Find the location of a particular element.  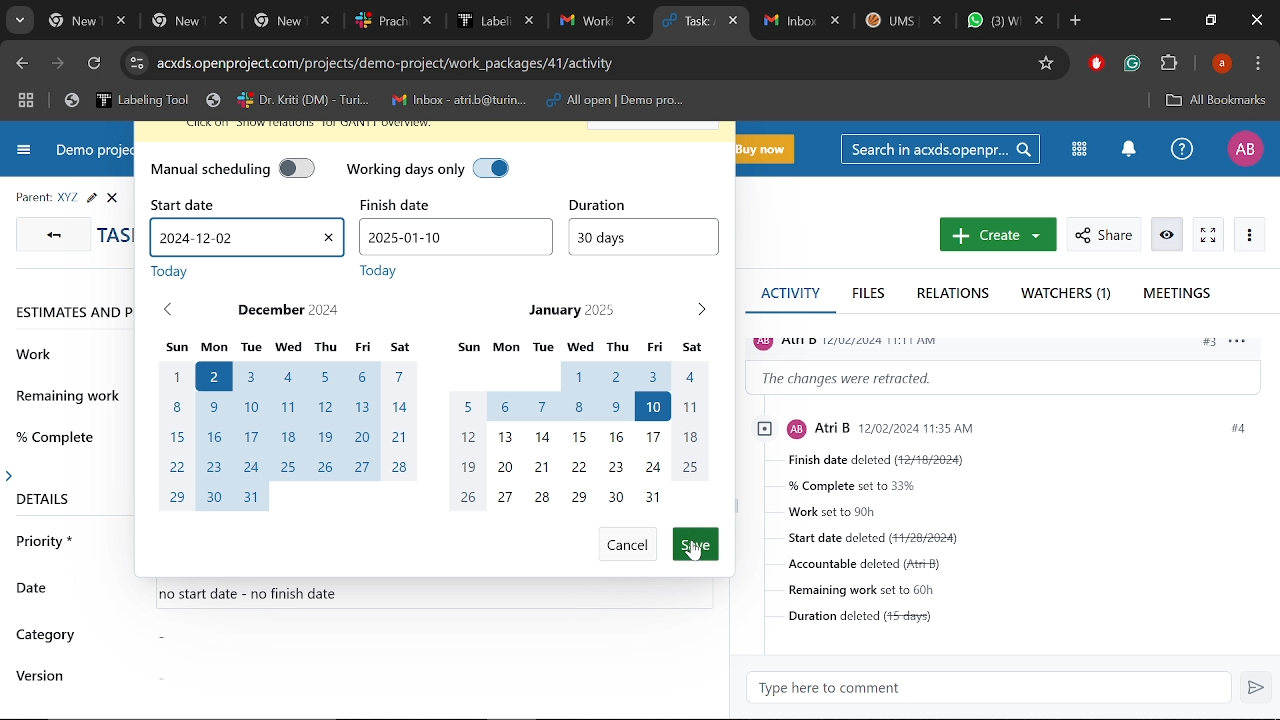

Activity is located at coordinates (789, 298).